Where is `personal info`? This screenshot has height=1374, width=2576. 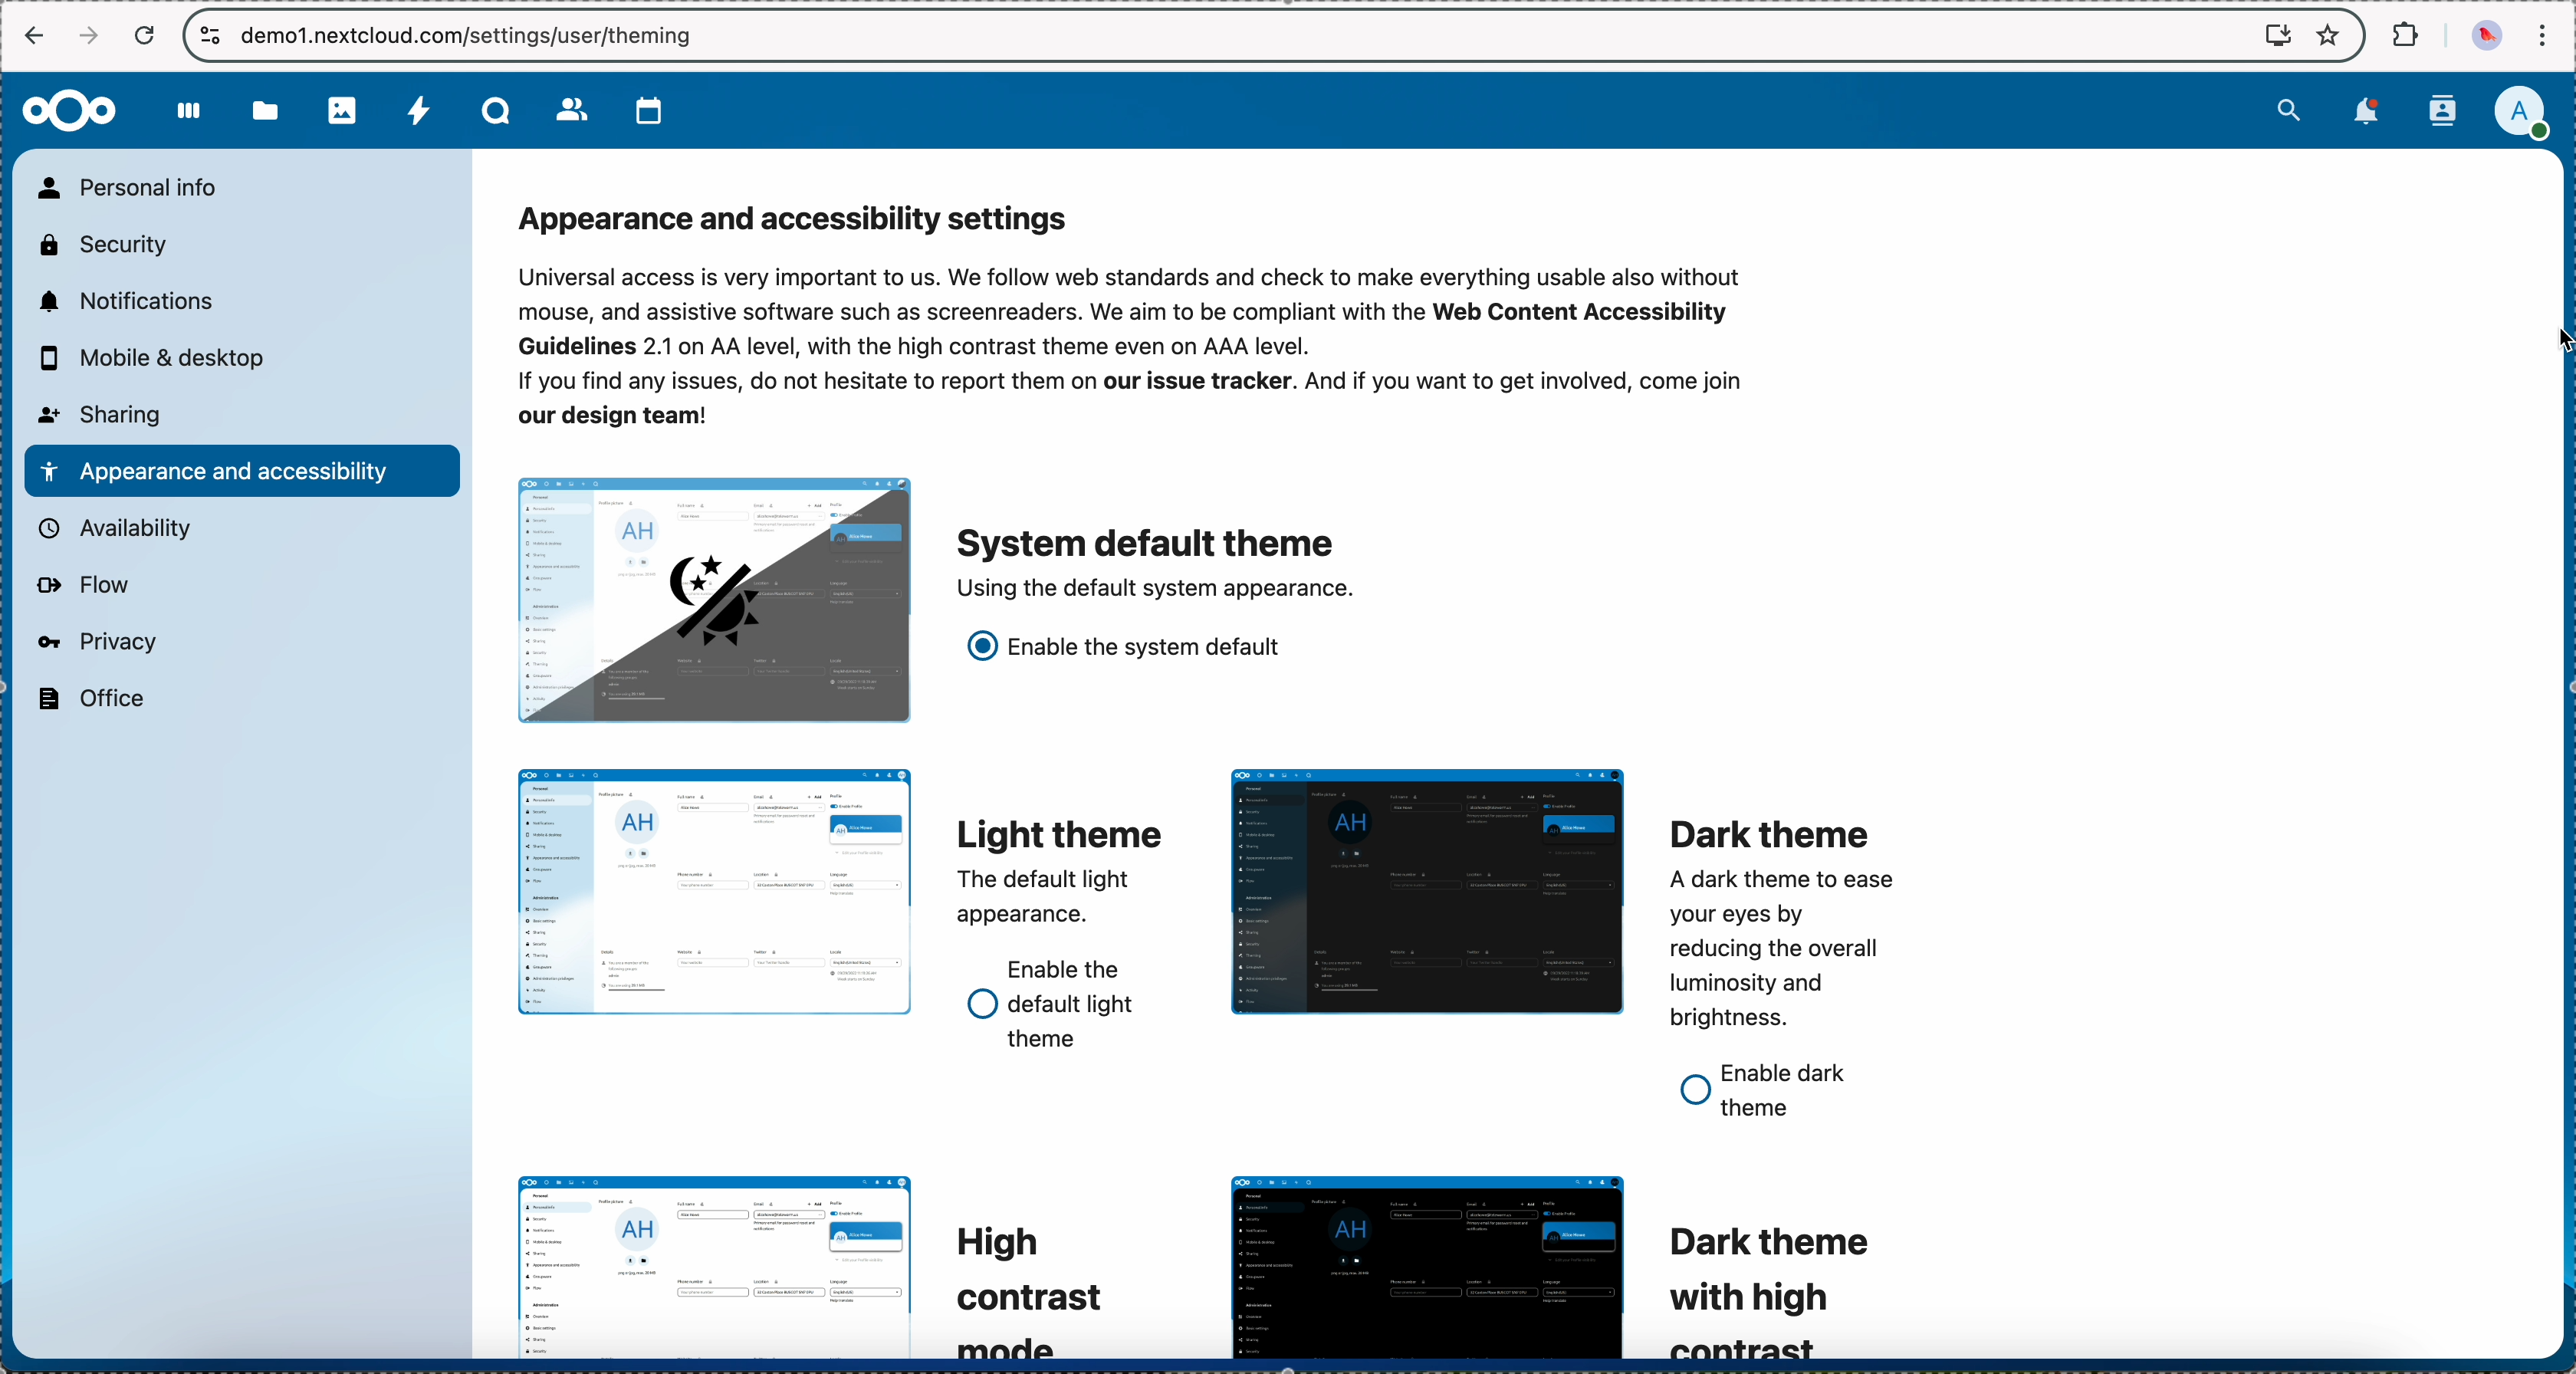
personal info is located at coordinates (137, 187).